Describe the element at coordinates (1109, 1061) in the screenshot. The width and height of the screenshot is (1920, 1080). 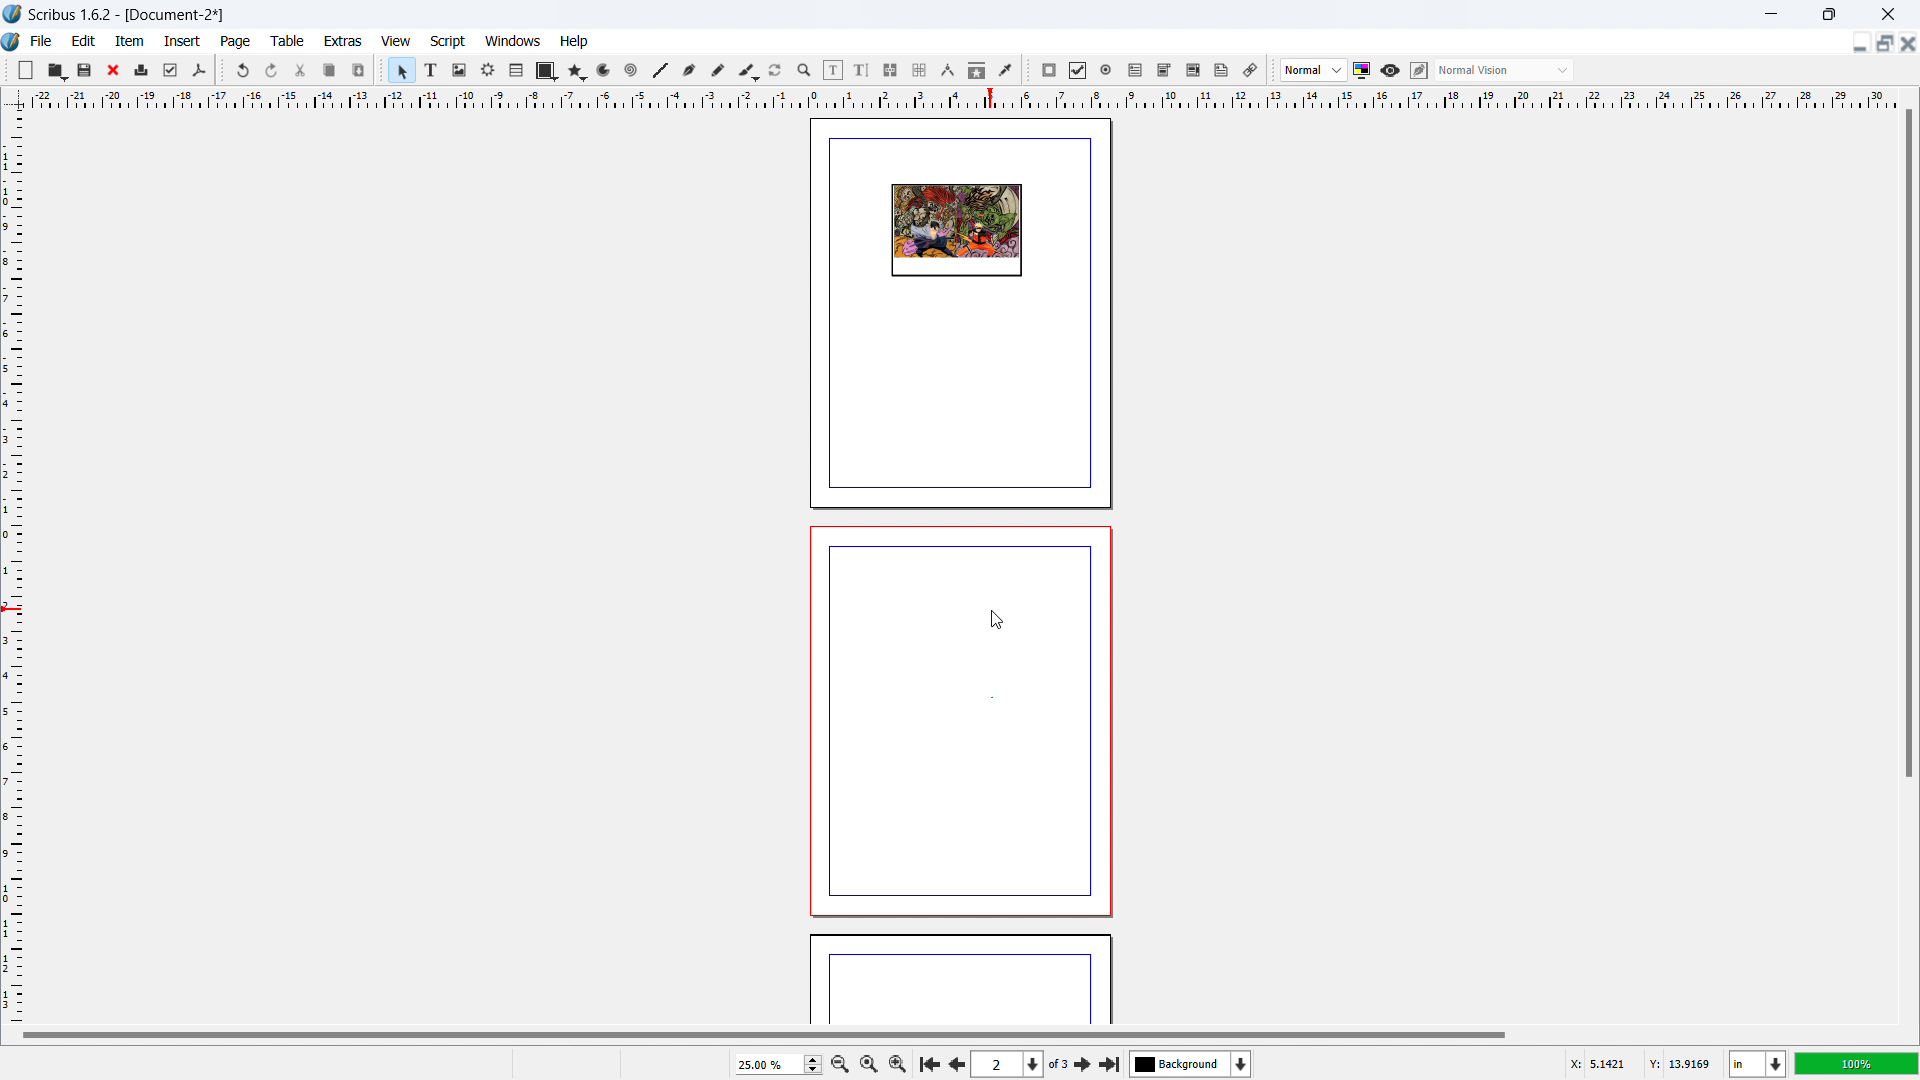
I see `last page` at that location.